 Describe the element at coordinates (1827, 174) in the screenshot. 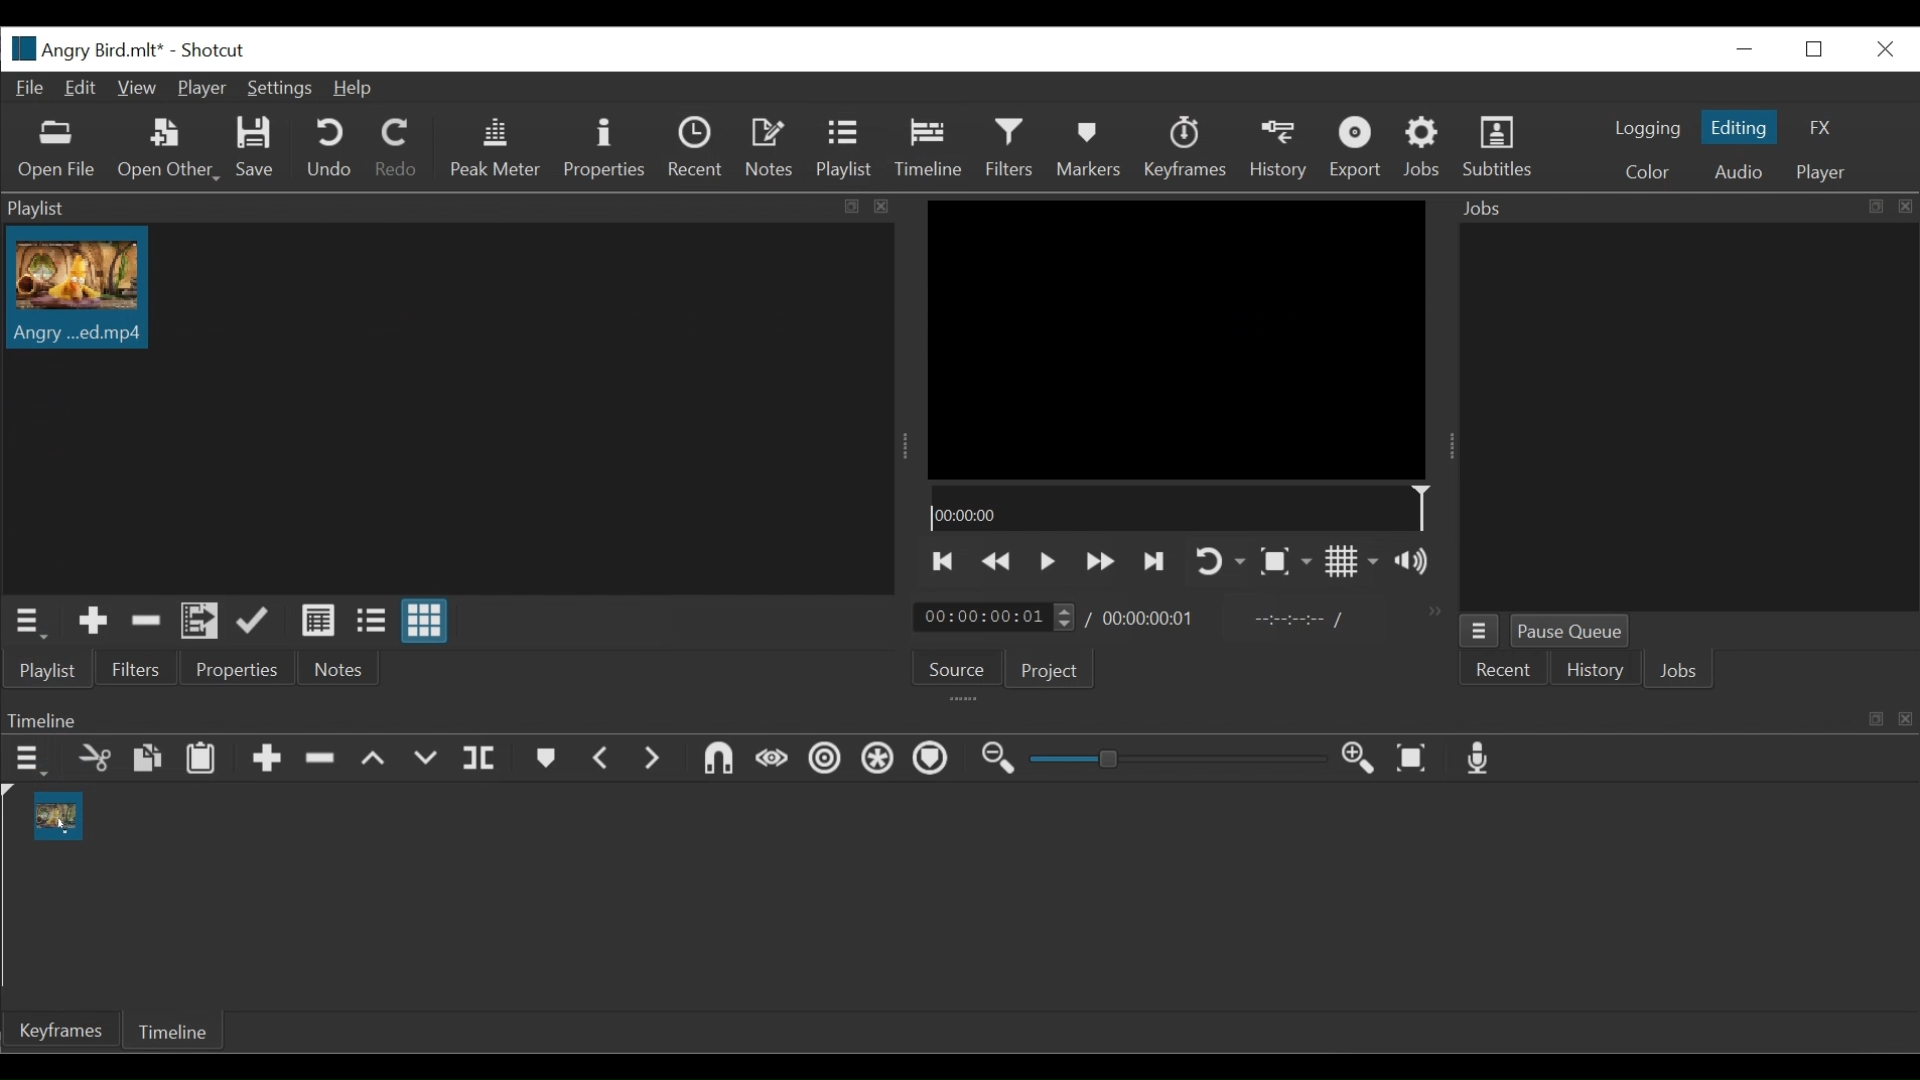

I see `Player` at that location.